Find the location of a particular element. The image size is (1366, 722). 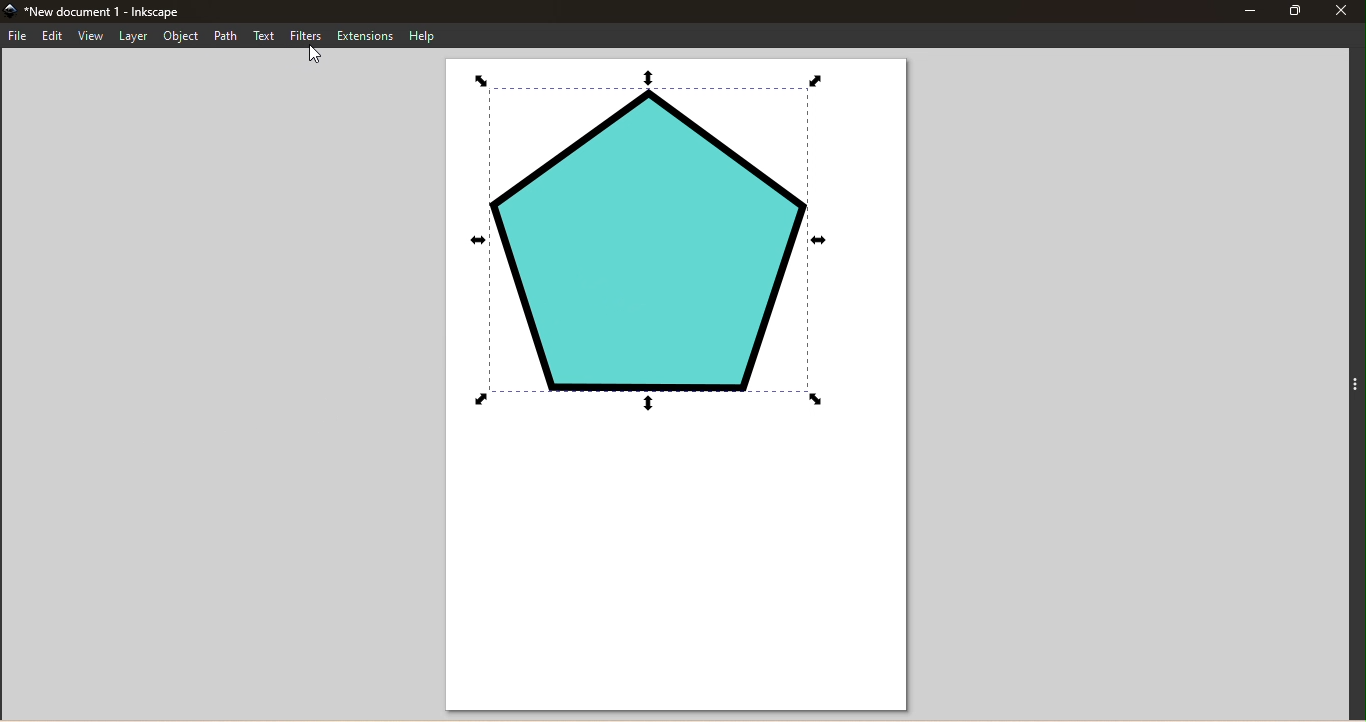

Toggle command panel is located at coordinates (1353, 382).